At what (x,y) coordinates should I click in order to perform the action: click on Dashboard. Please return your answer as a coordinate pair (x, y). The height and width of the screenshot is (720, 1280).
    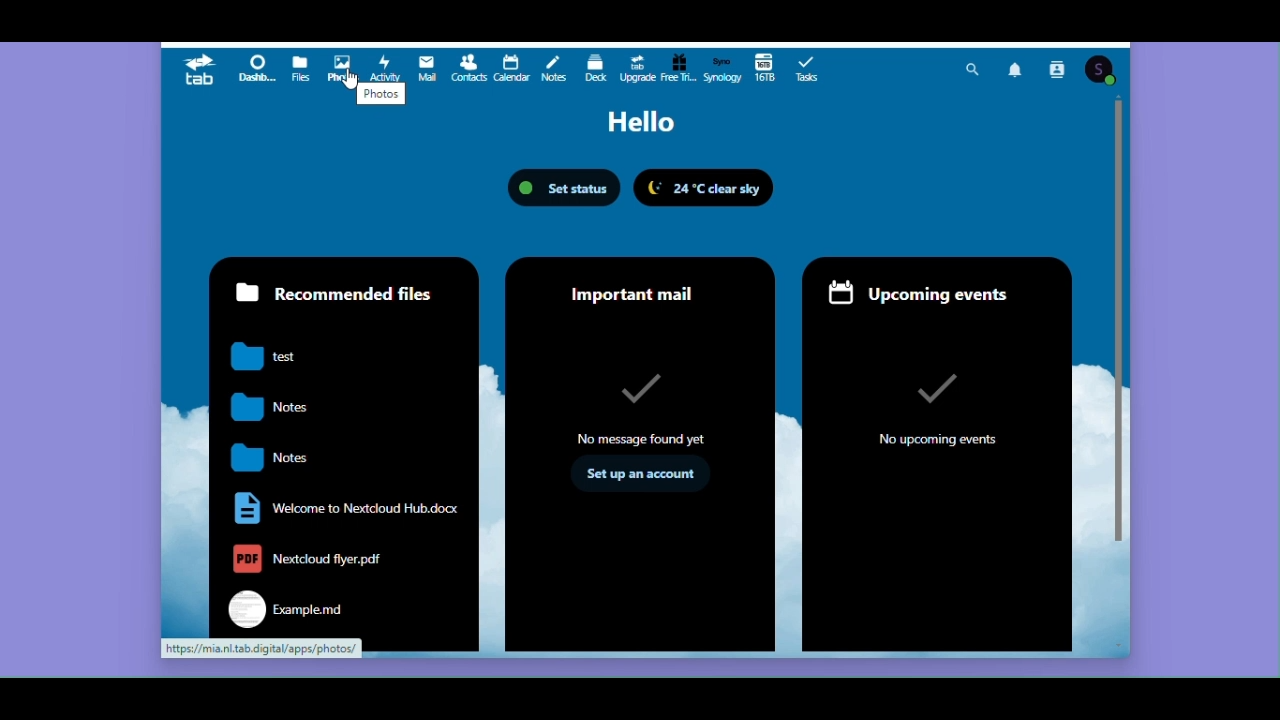
    Looking at the image, I should click on (256, 68).